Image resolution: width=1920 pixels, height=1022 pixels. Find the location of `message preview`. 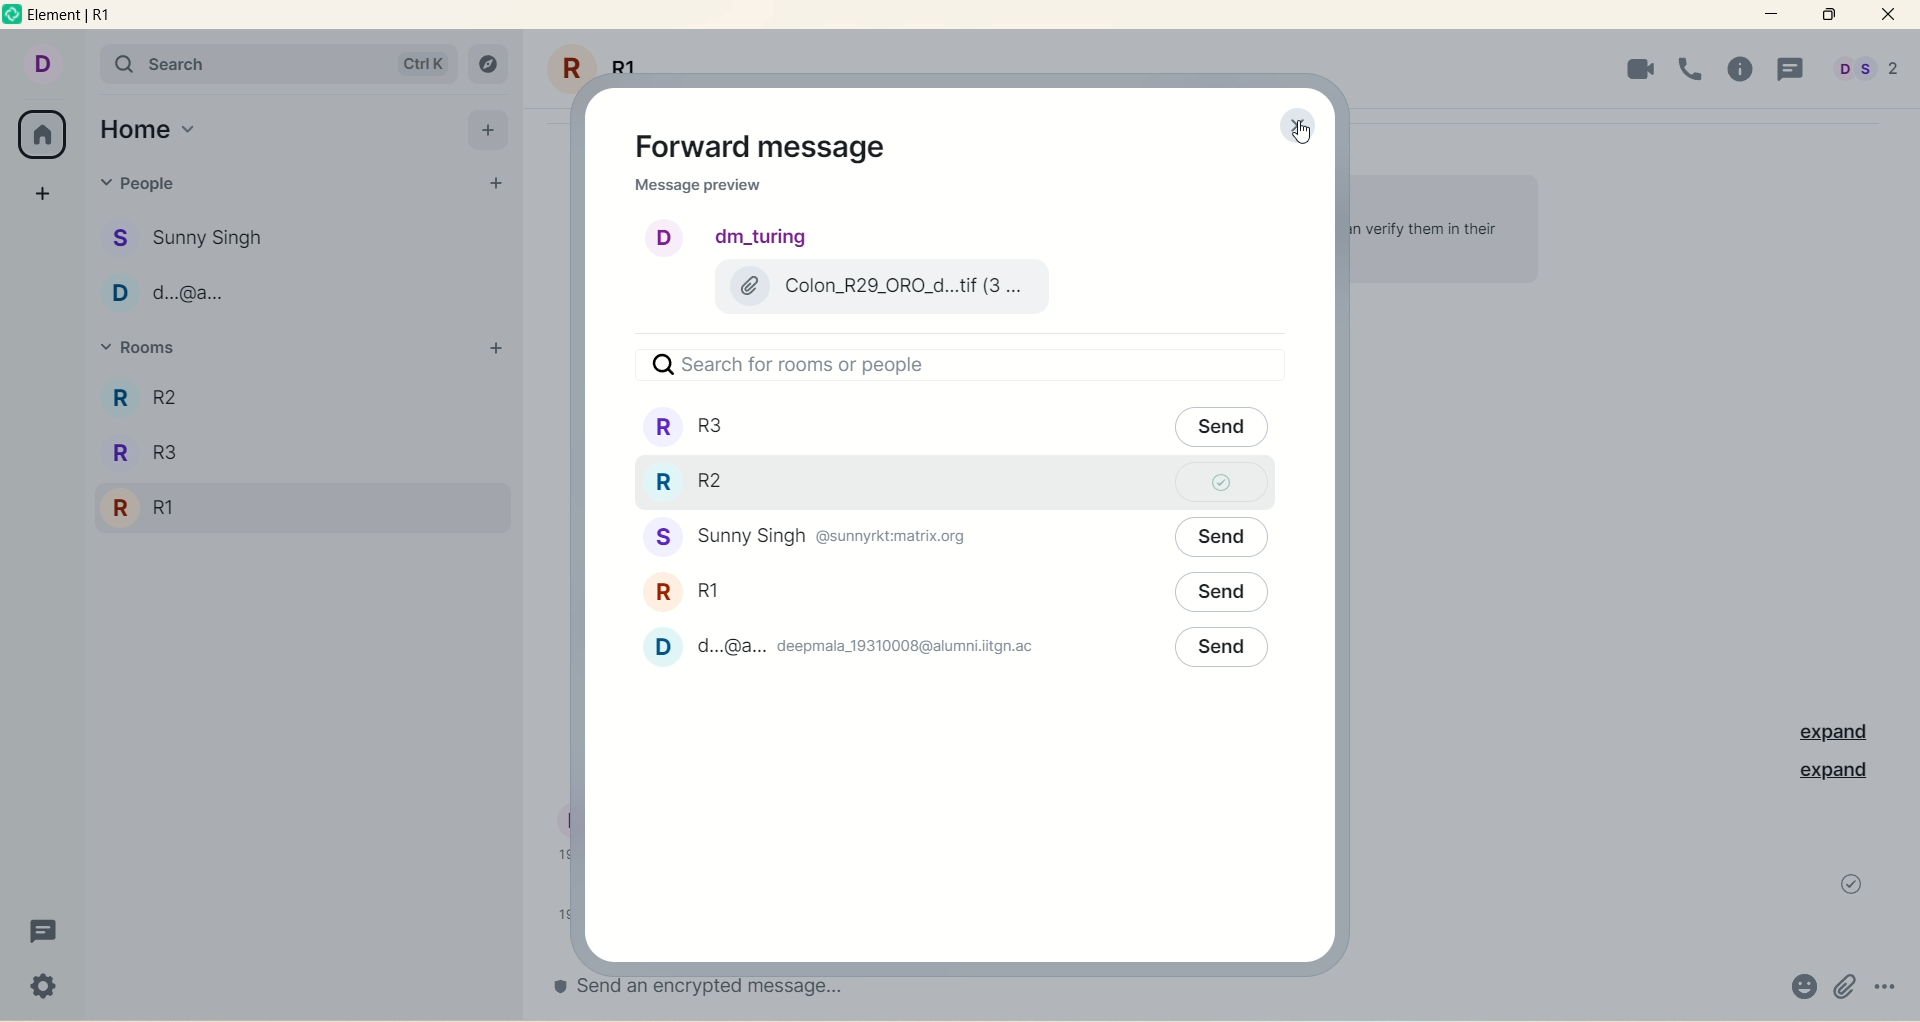

message preview is located at coordinates (698, 188).